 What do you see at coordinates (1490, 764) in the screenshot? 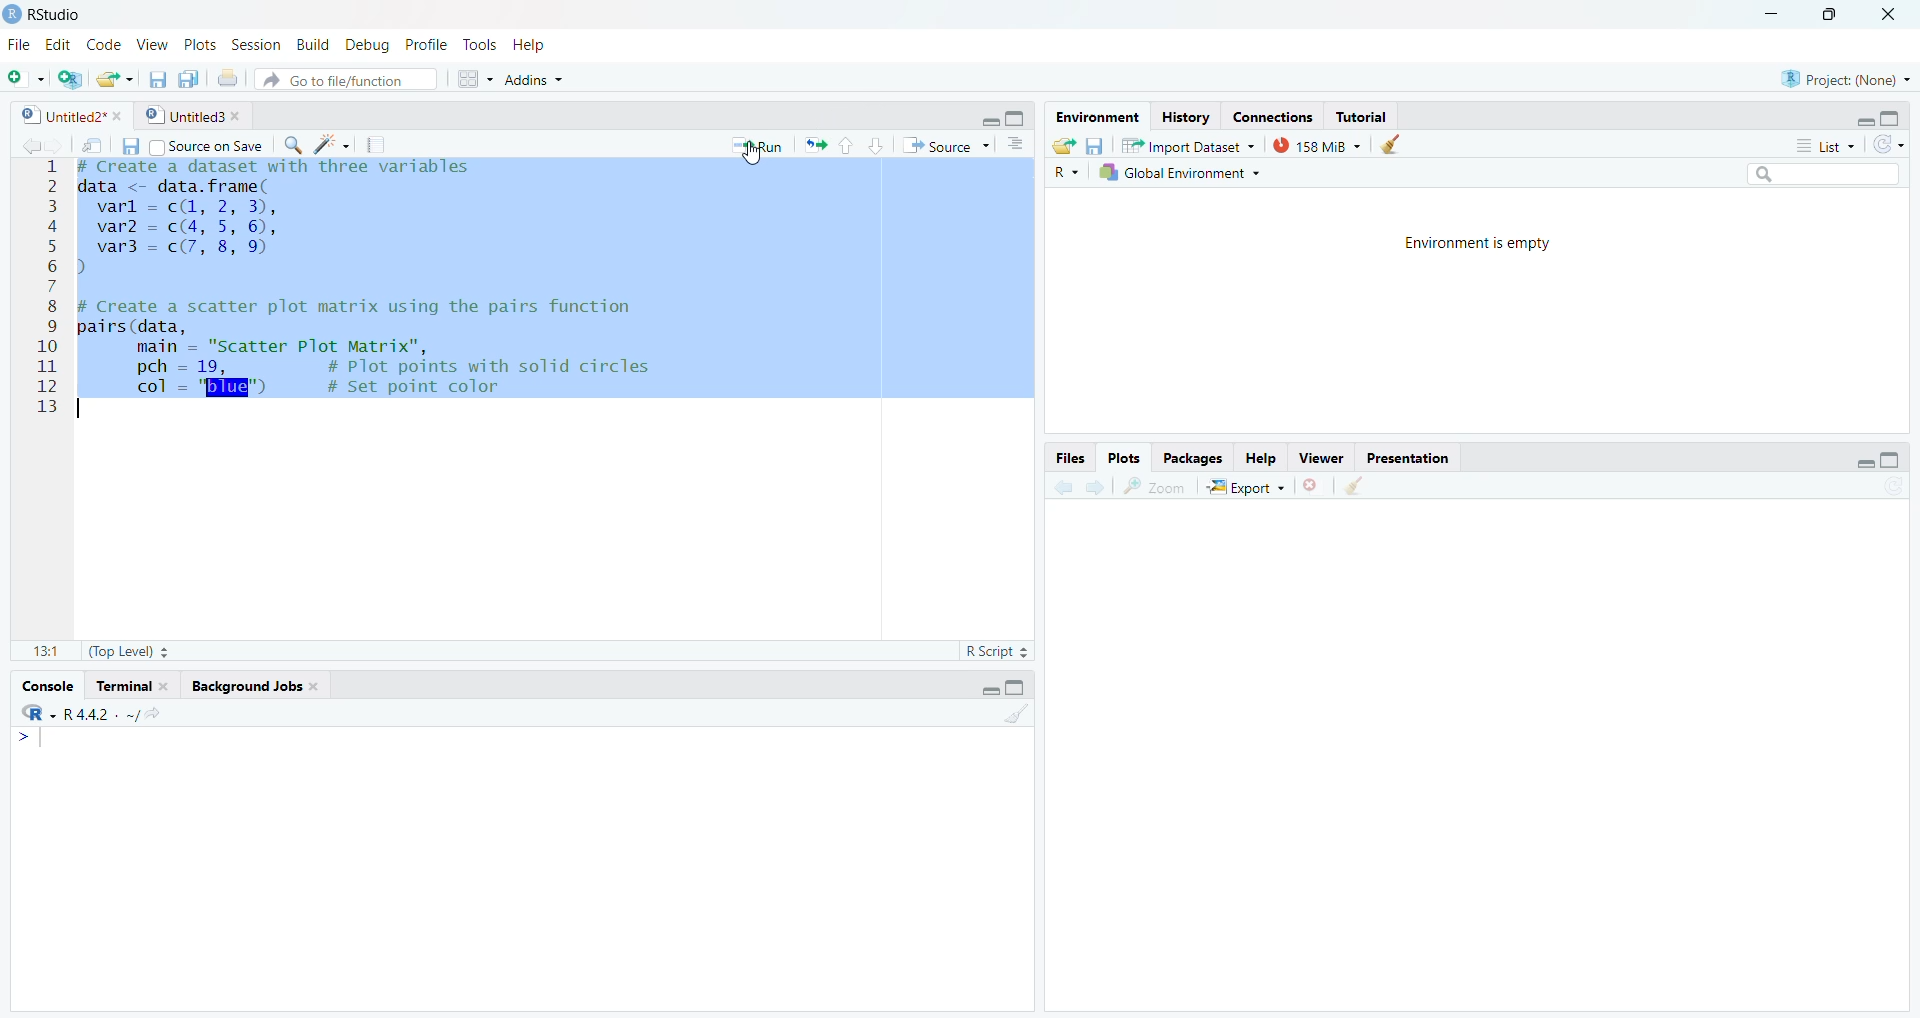
I see `Pane` at bounding box center [1490, 764].